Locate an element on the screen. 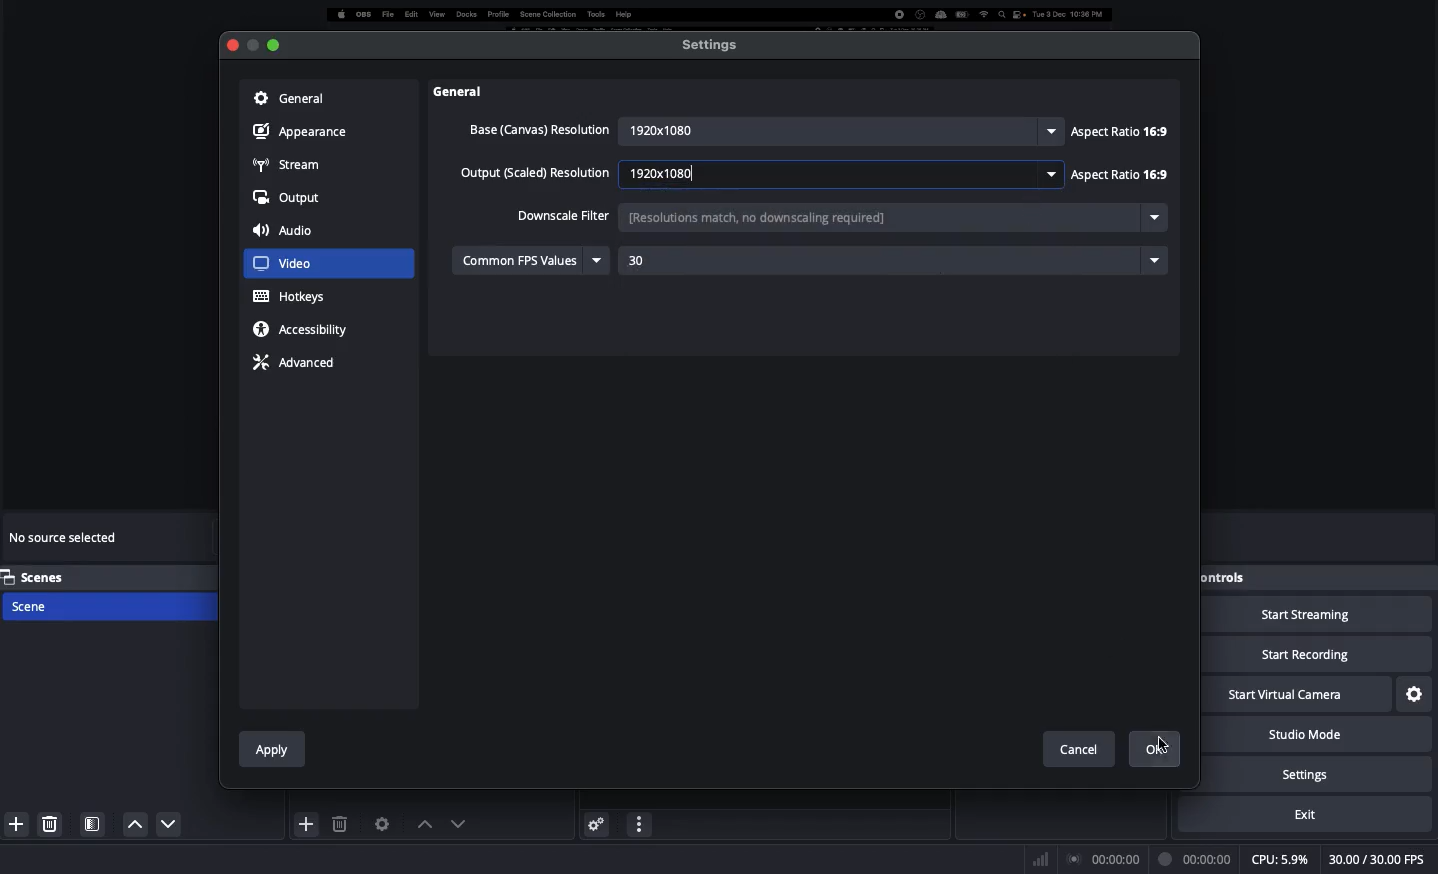  Controls is located at coordinates (1227, 577).